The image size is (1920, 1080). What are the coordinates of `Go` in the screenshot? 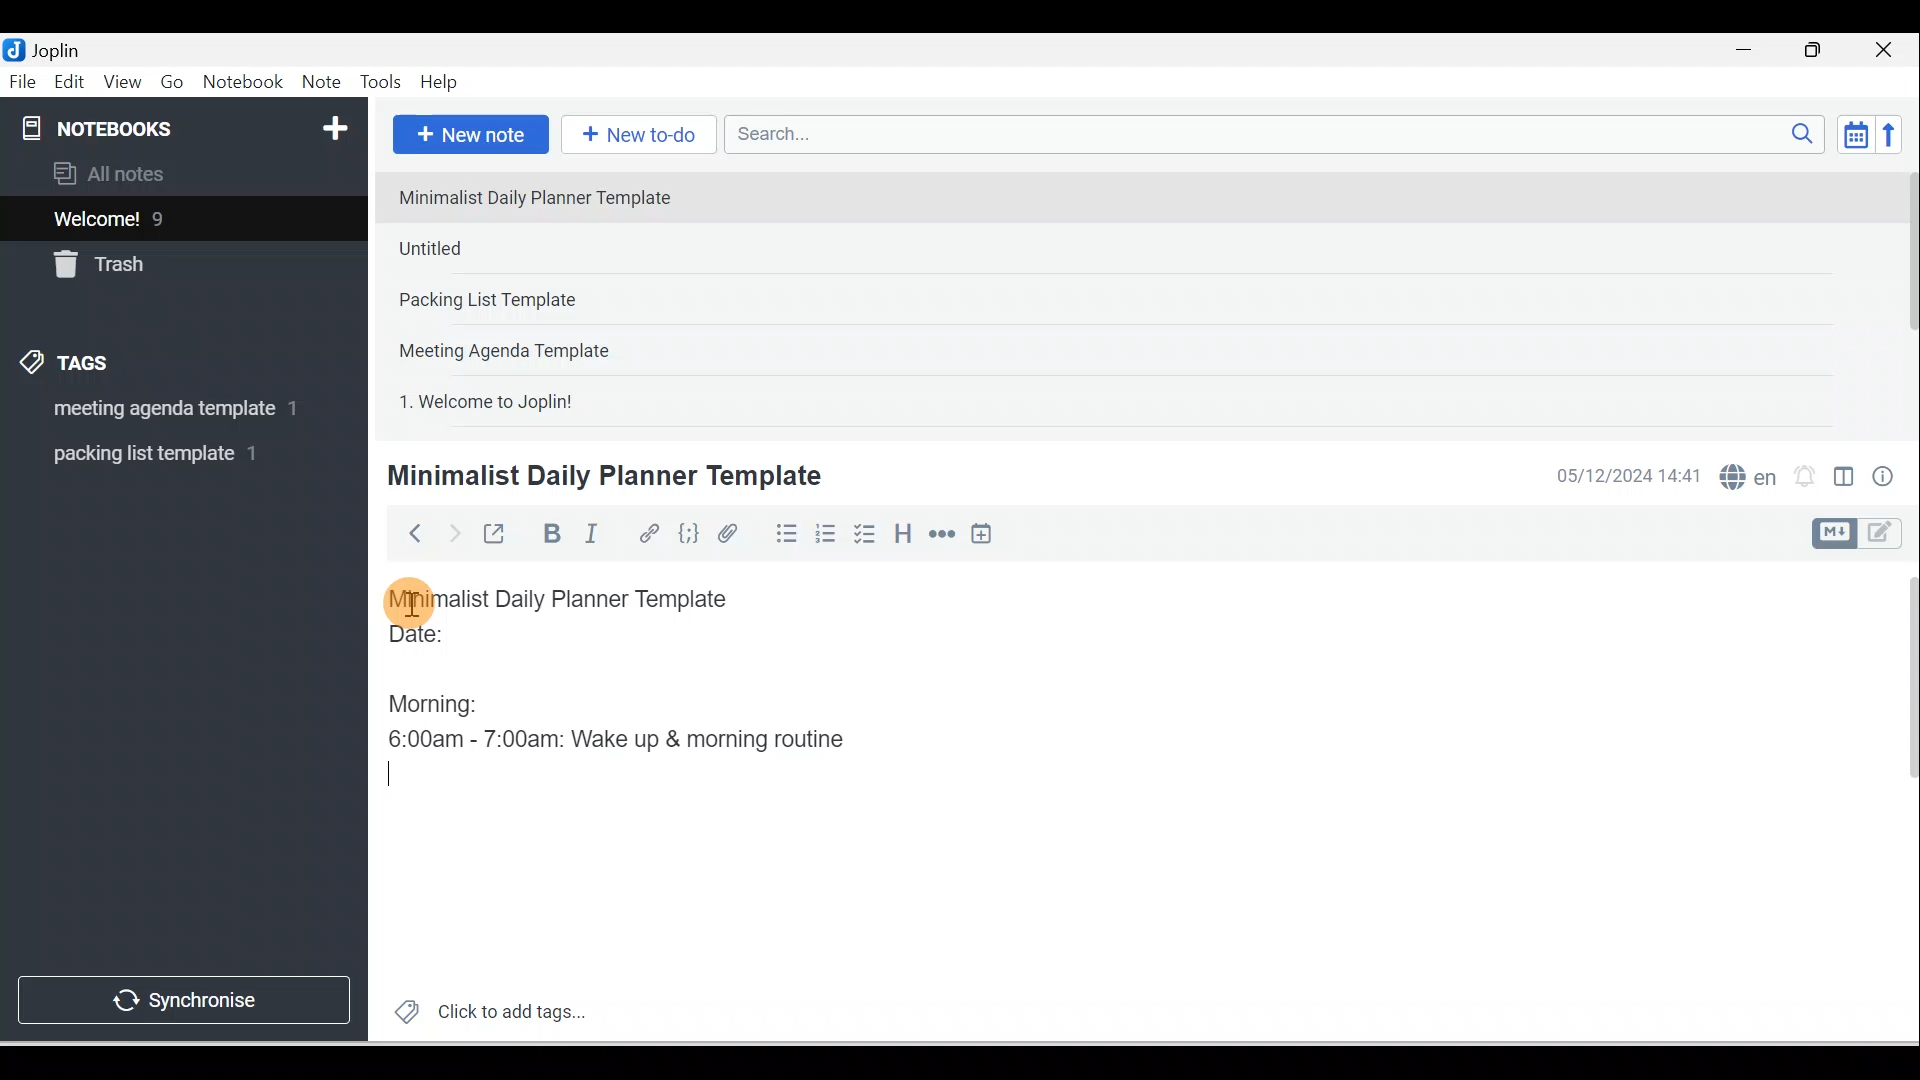 It's located at (175, 83).